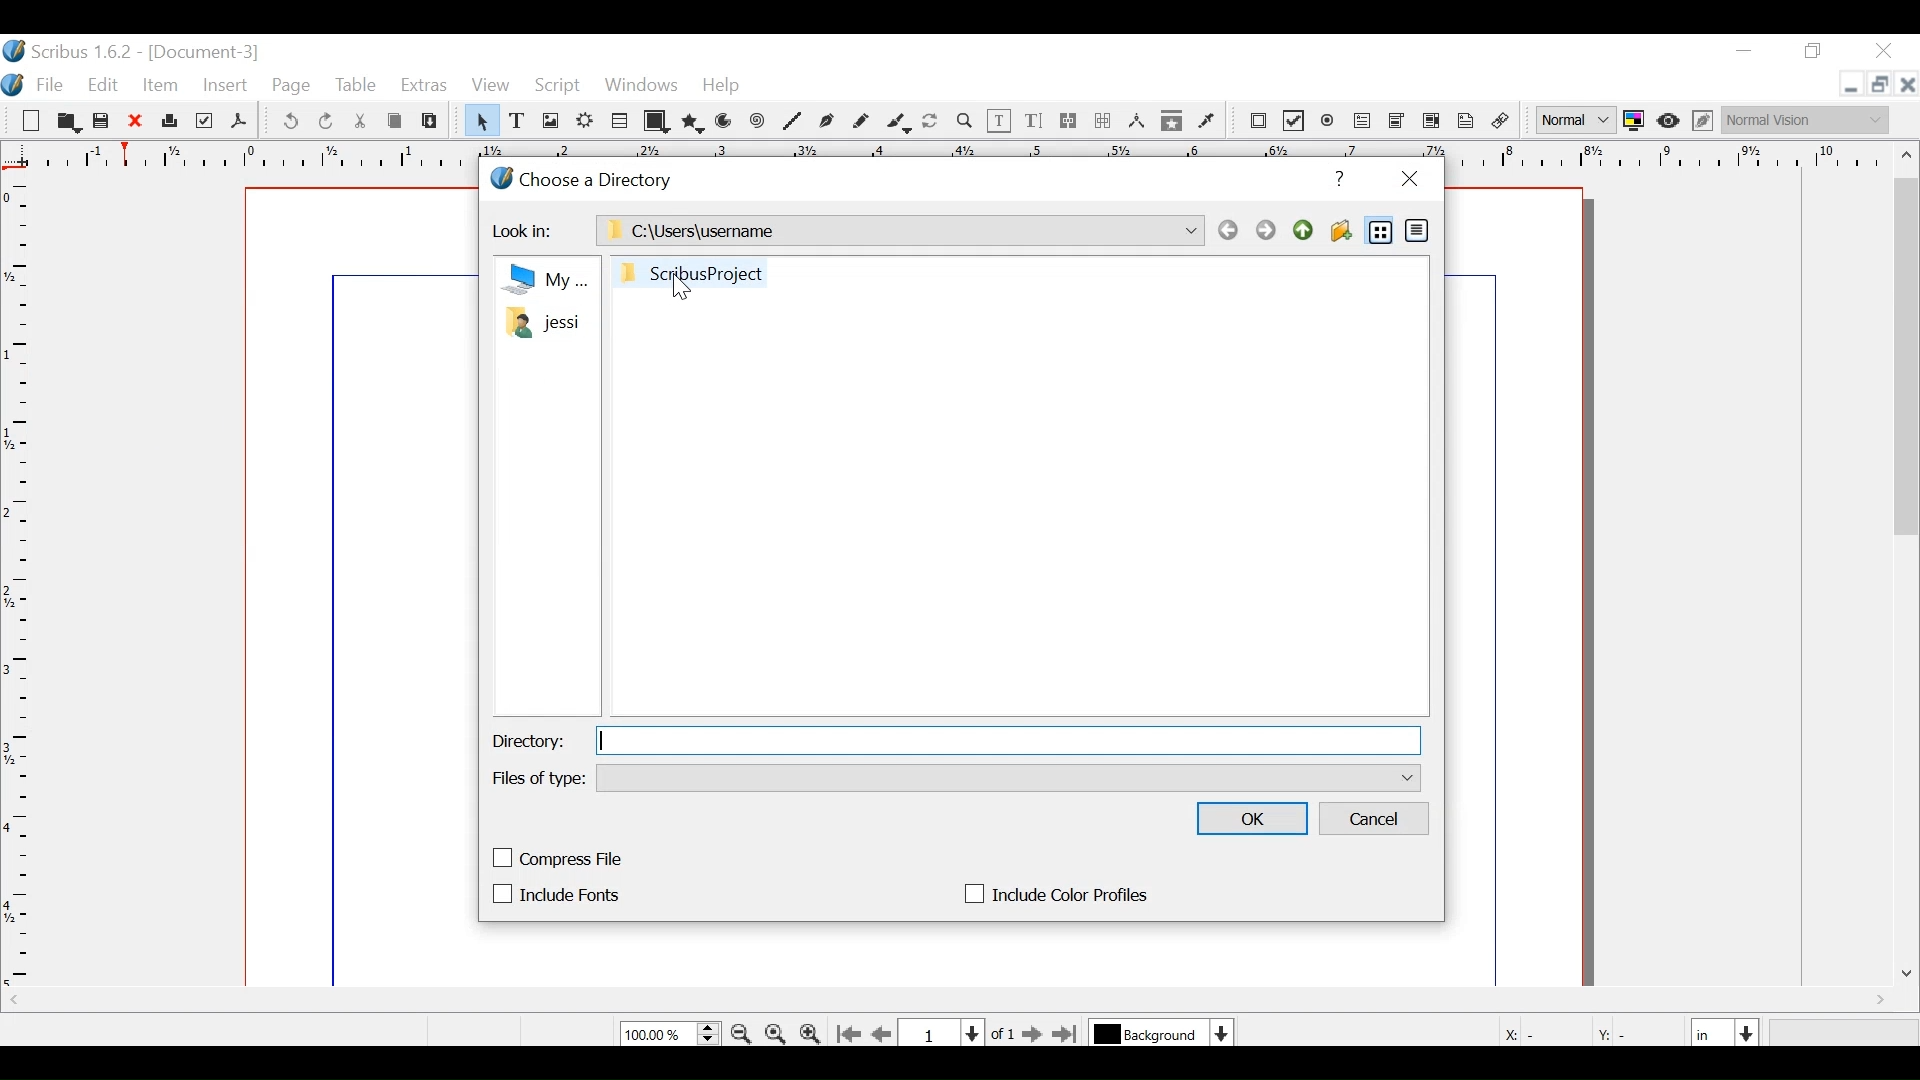  What do you see at coordinates (640, 88) in the screenshot?
I see `Windows` at bounding box center [640, 88].